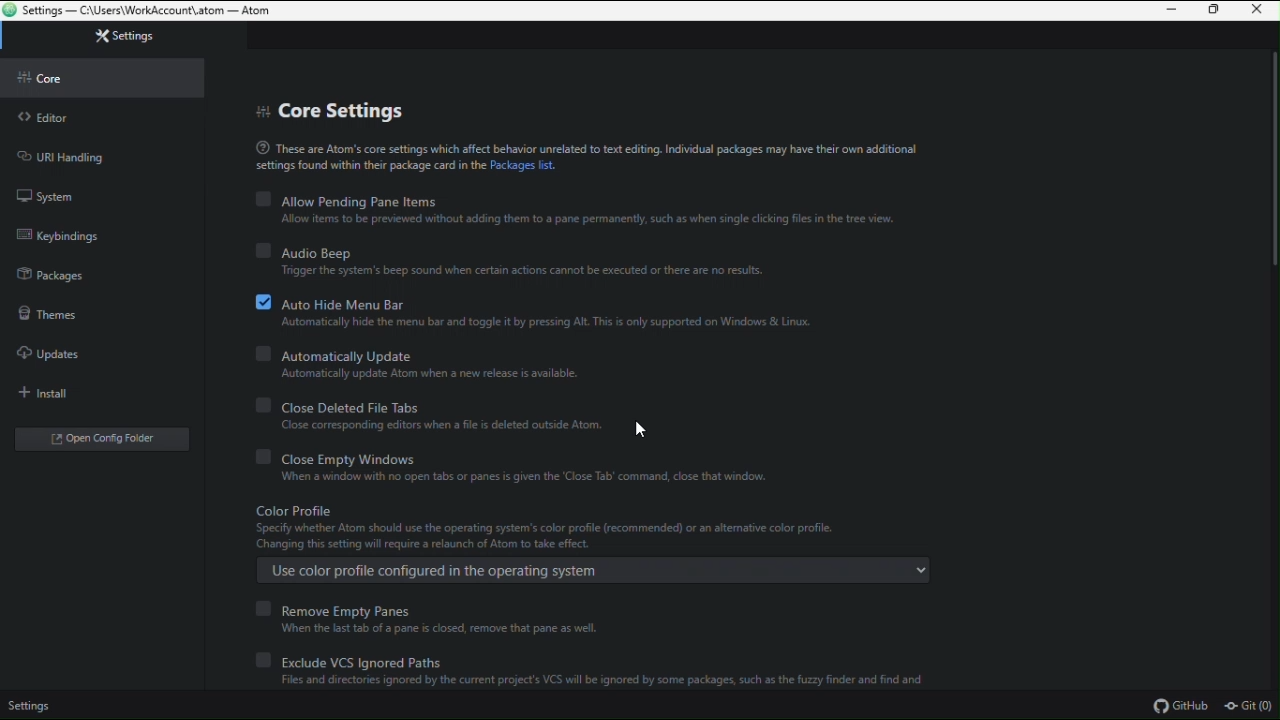 Image resolution: width=1280 pixels, height=720 pixels. I want to click on When the last tab of a pane is closed, remove that pane as well., so click(471, 629).